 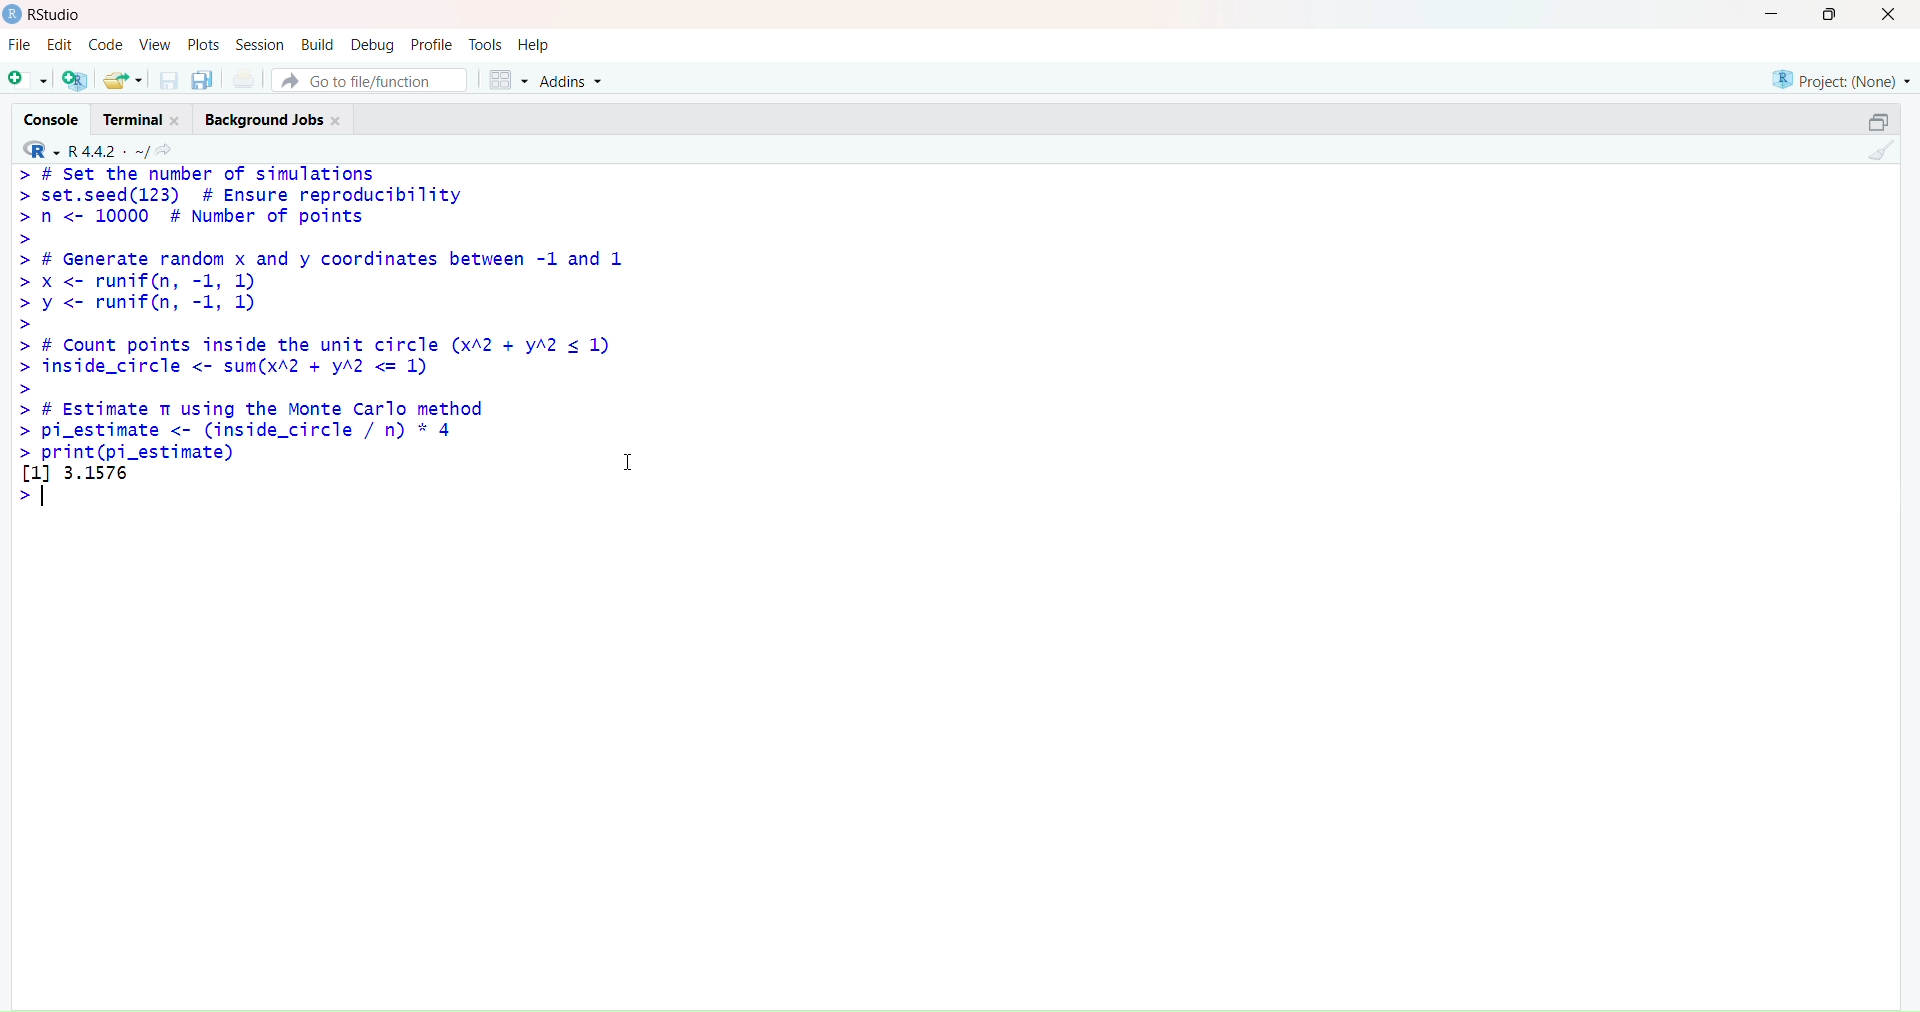 What do you see at coordinates (376, 43) in the screenshot?
I see `Debug` at bounding box center [376, 43].